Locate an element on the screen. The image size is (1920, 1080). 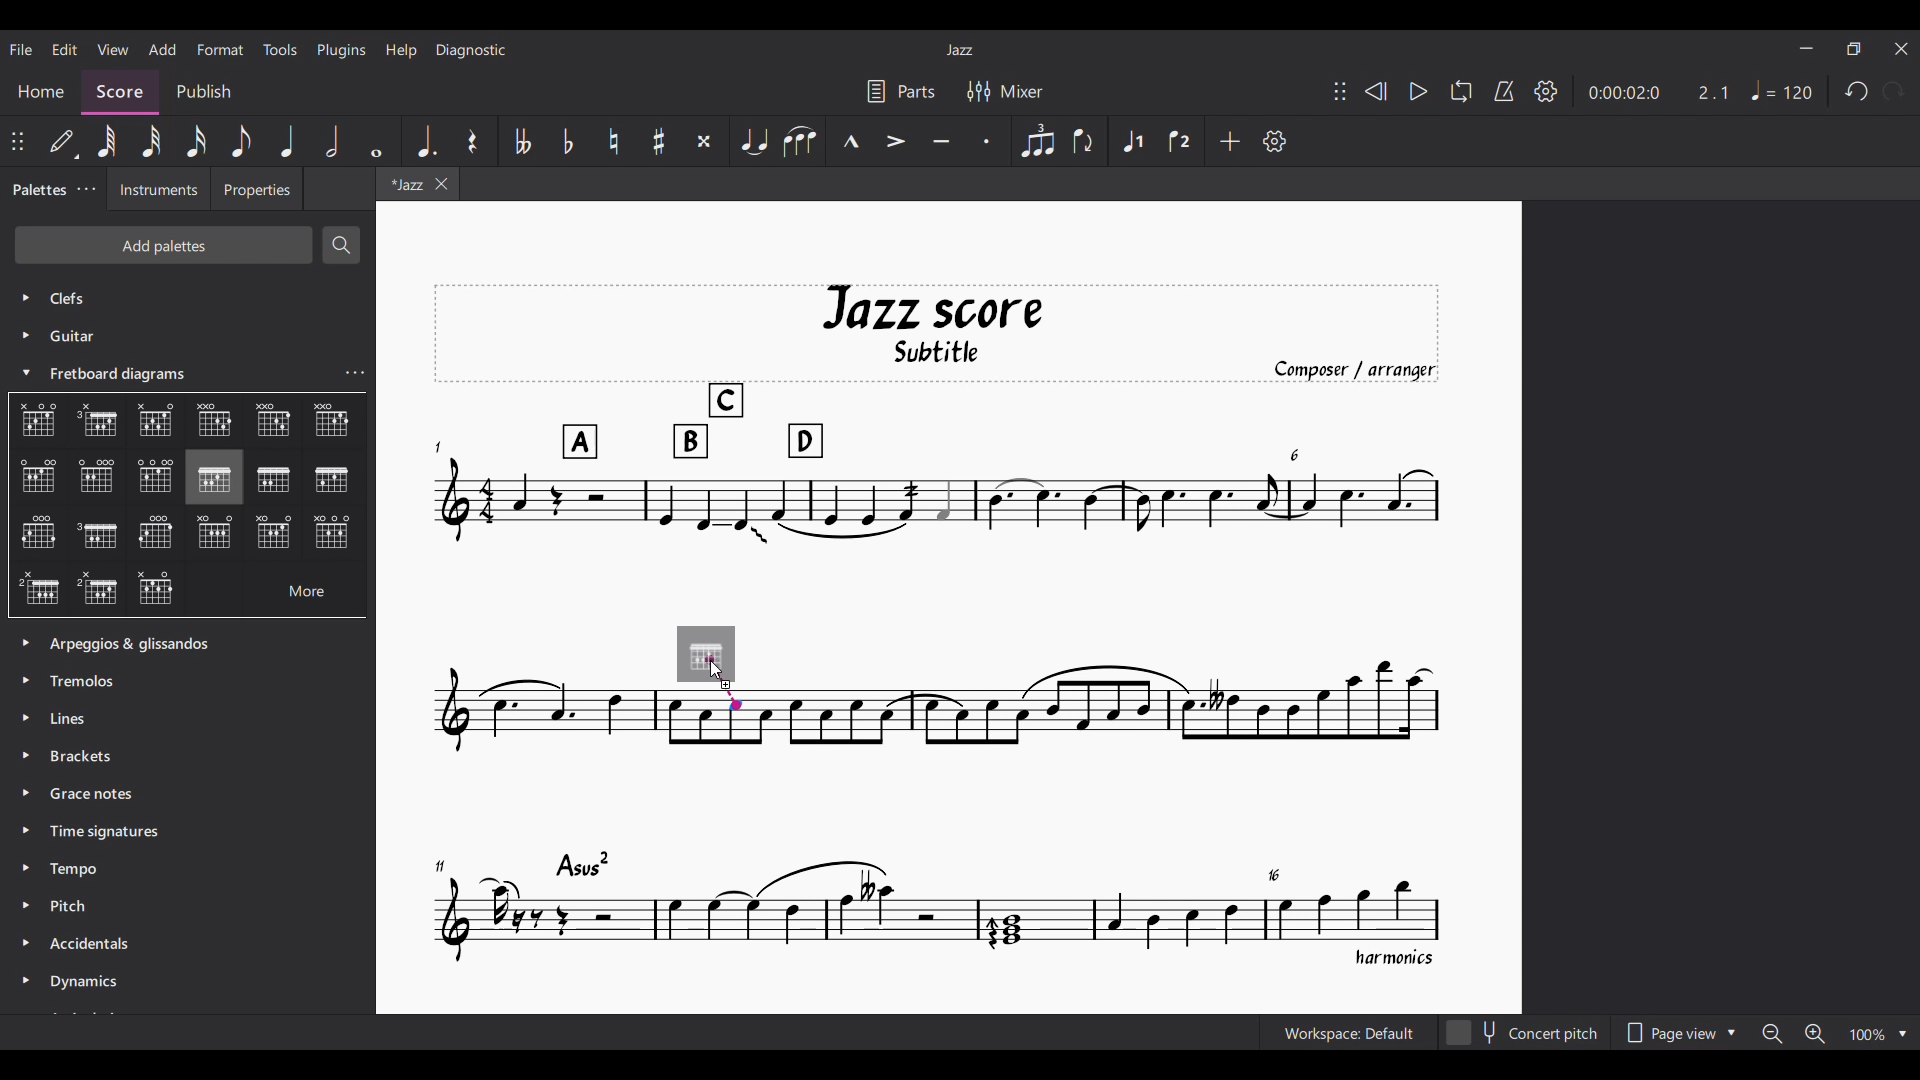
Page view options is located at coordinates (1678, 1032).